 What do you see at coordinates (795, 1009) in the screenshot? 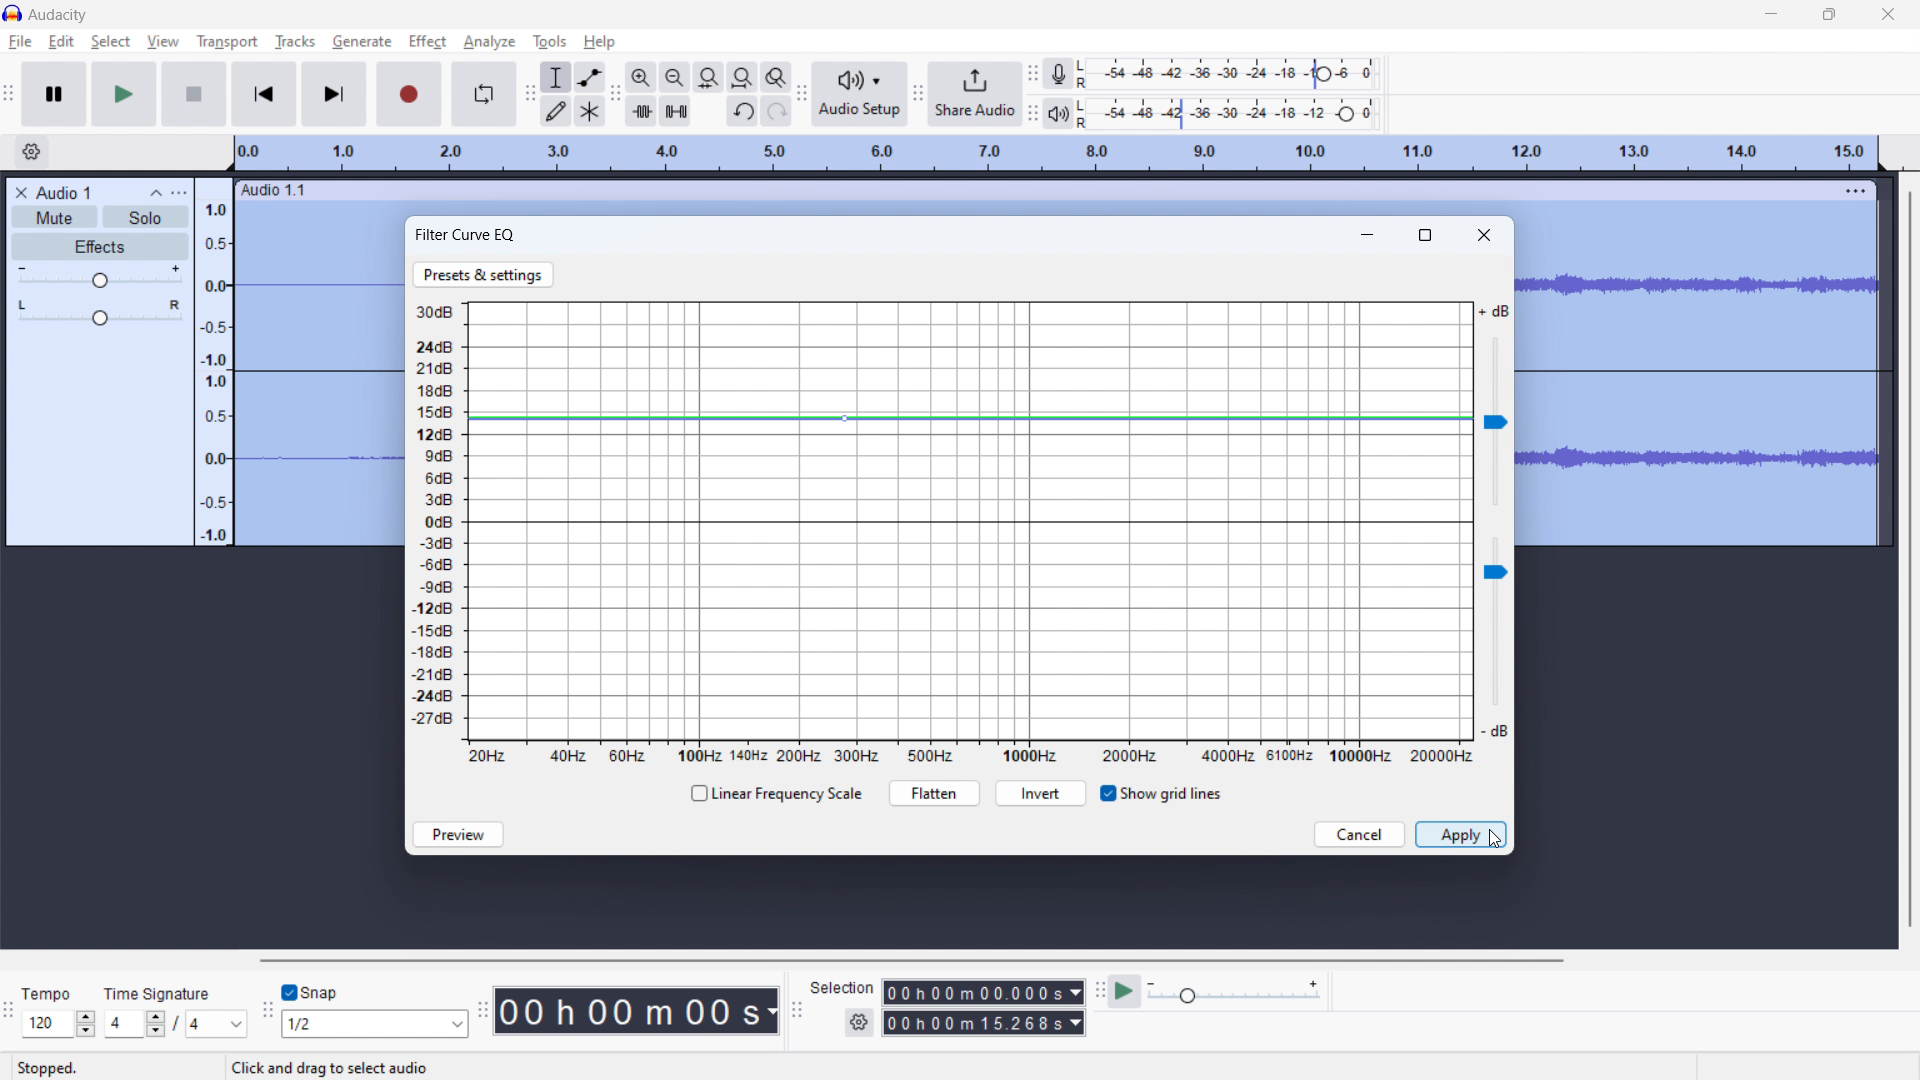
I see `selection toolbar` at bounding box center [795, 1009].